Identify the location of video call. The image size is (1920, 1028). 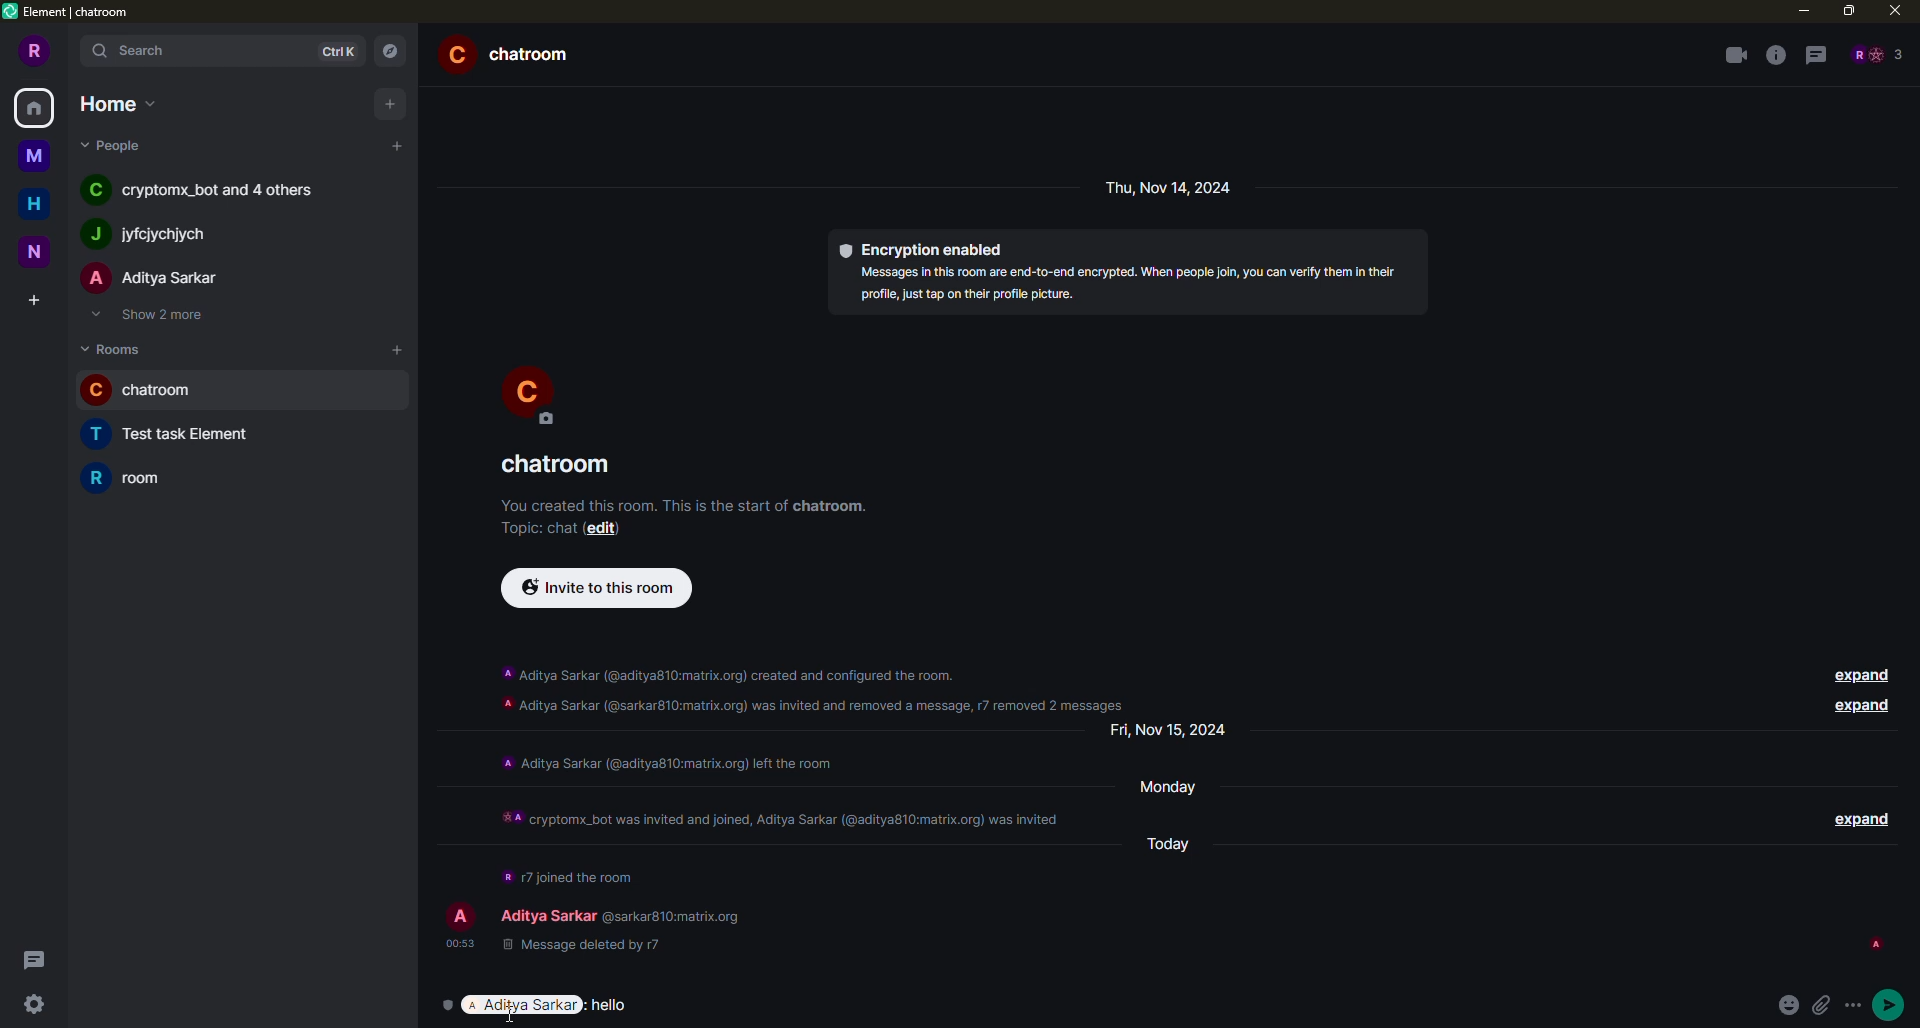
(1735, 55).